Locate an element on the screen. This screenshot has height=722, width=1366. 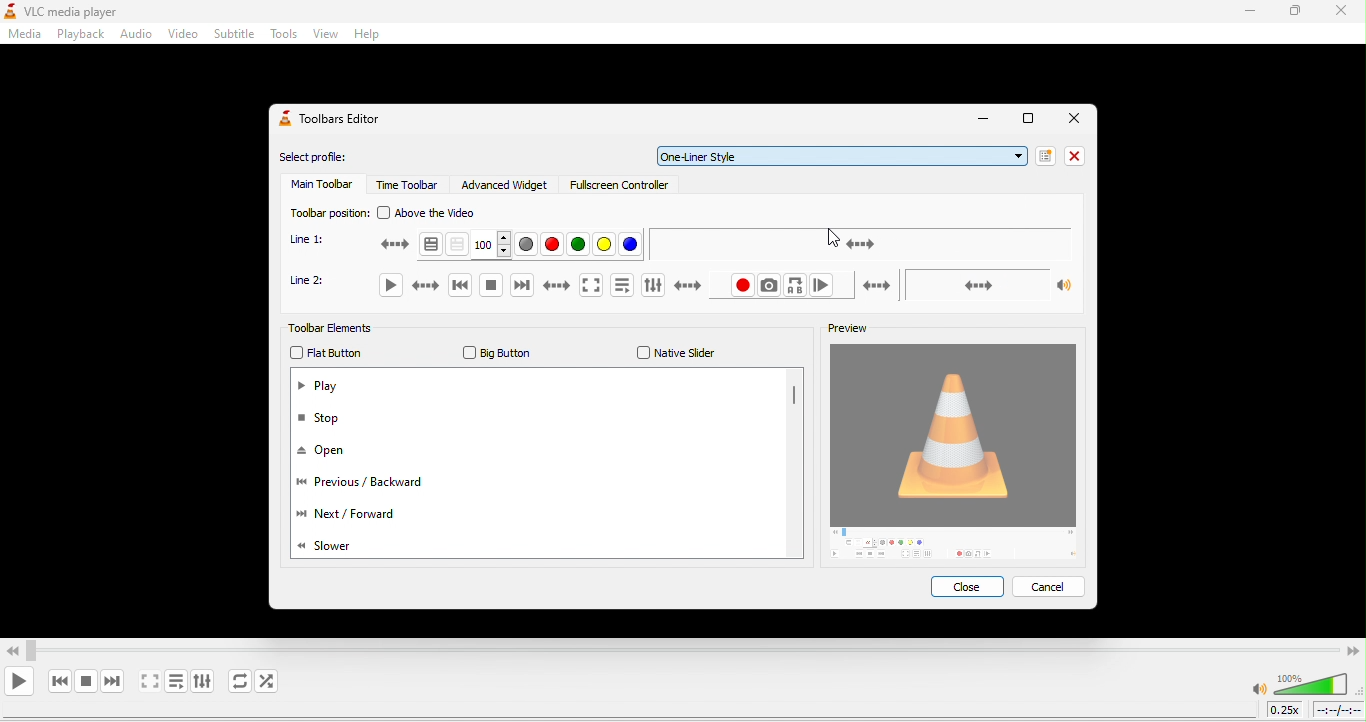
help is located at coordinates (364, 37).